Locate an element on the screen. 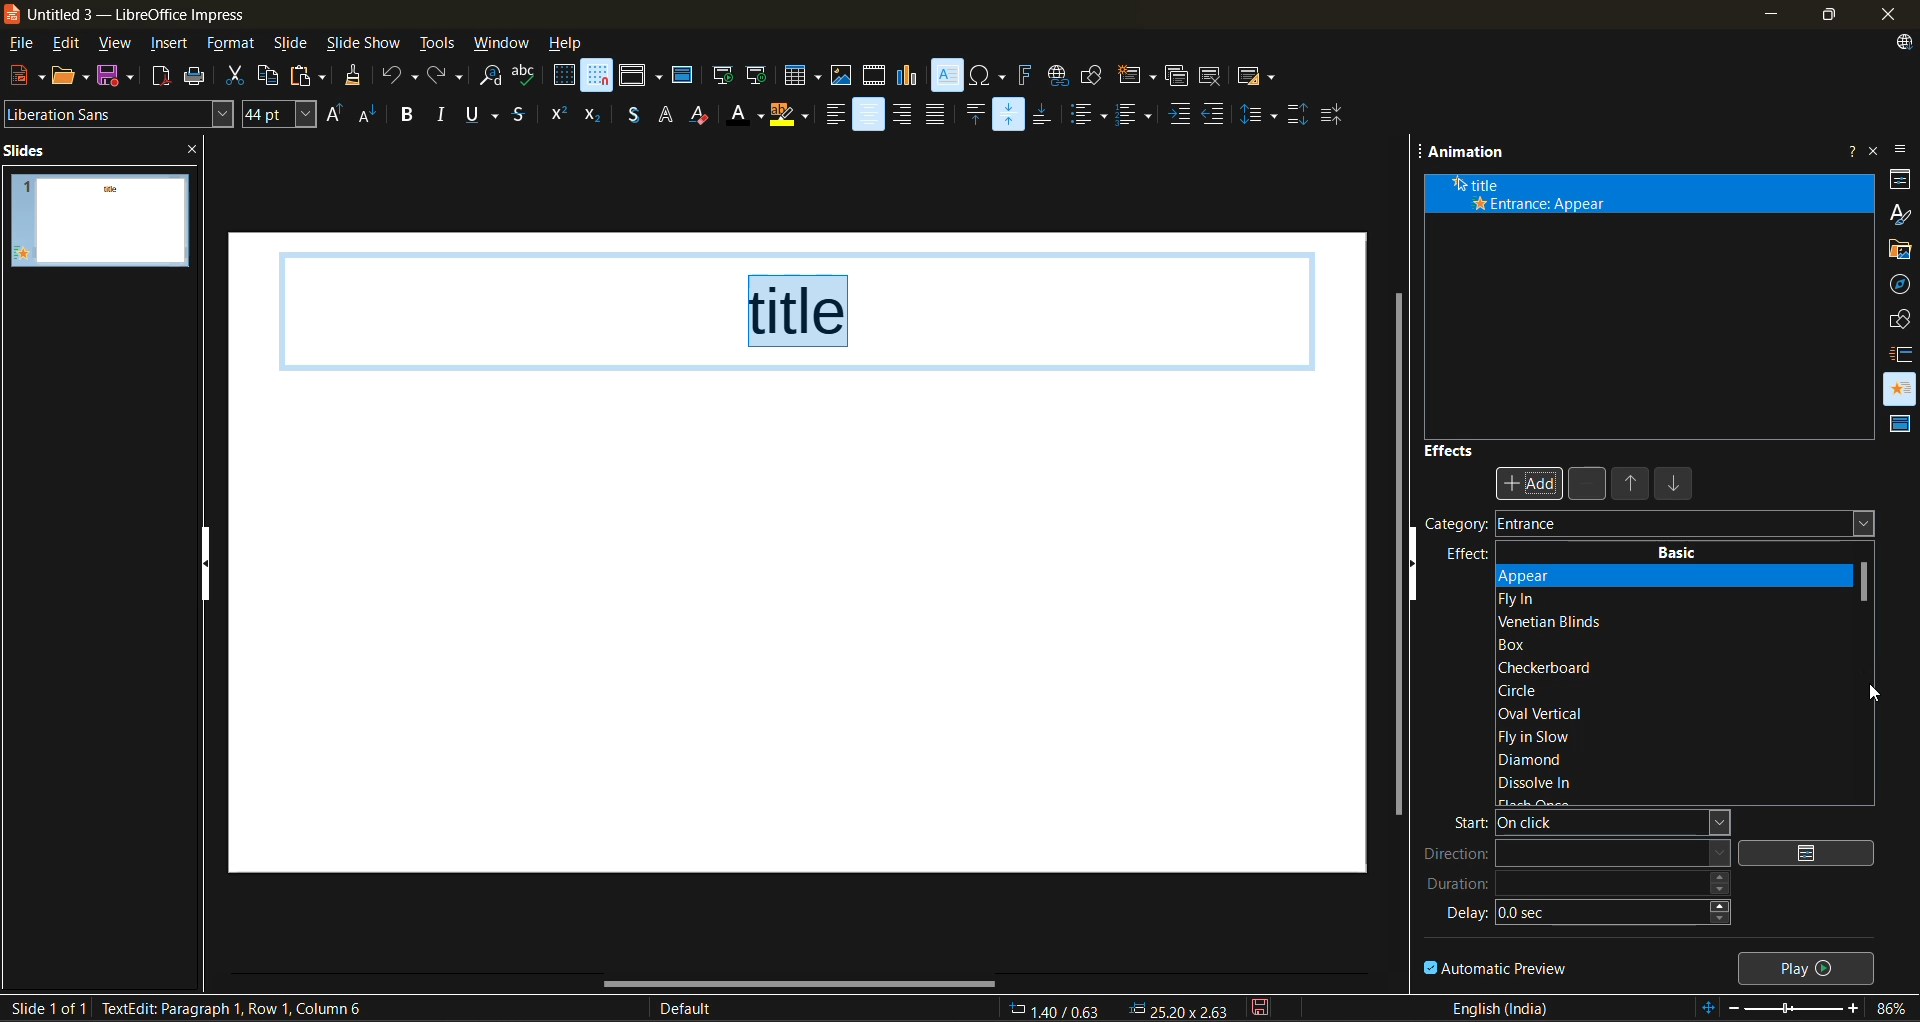  insert audio or video is located at coordinates (875, 77).